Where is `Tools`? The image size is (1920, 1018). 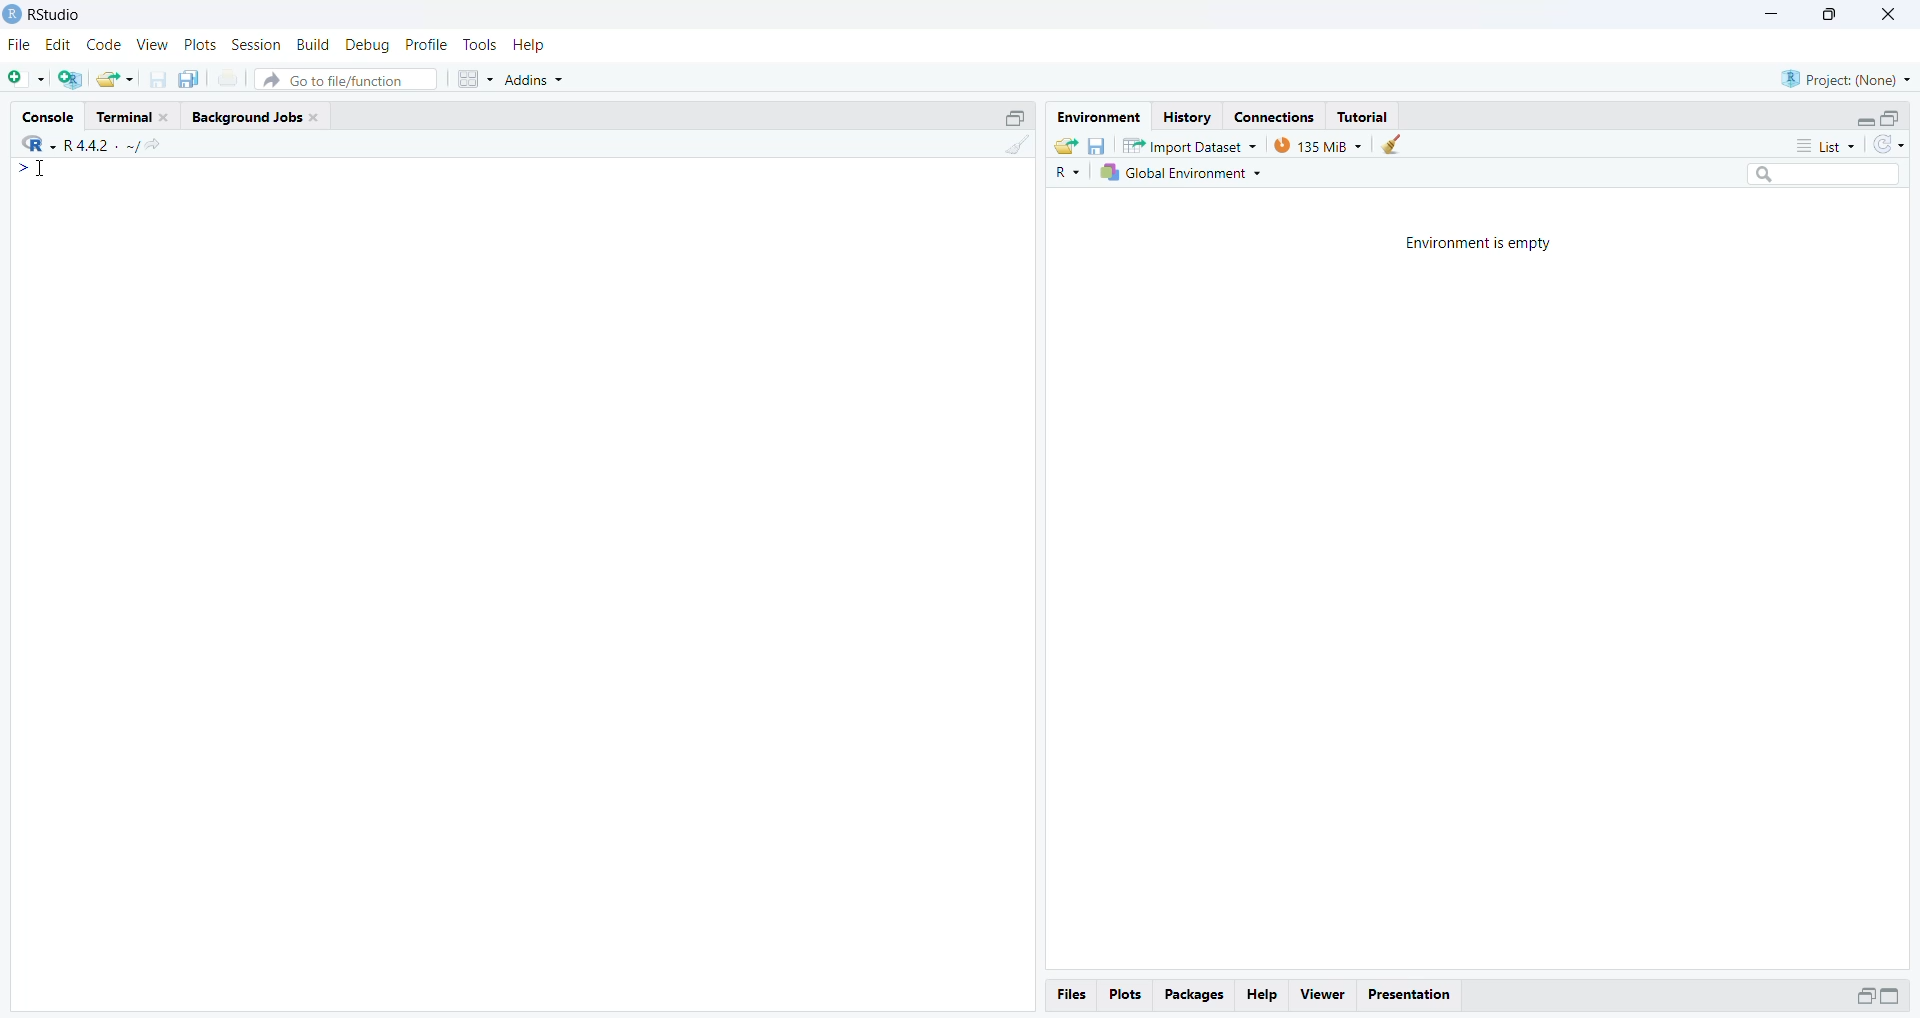
Tools is located at coordinates (480, 45).